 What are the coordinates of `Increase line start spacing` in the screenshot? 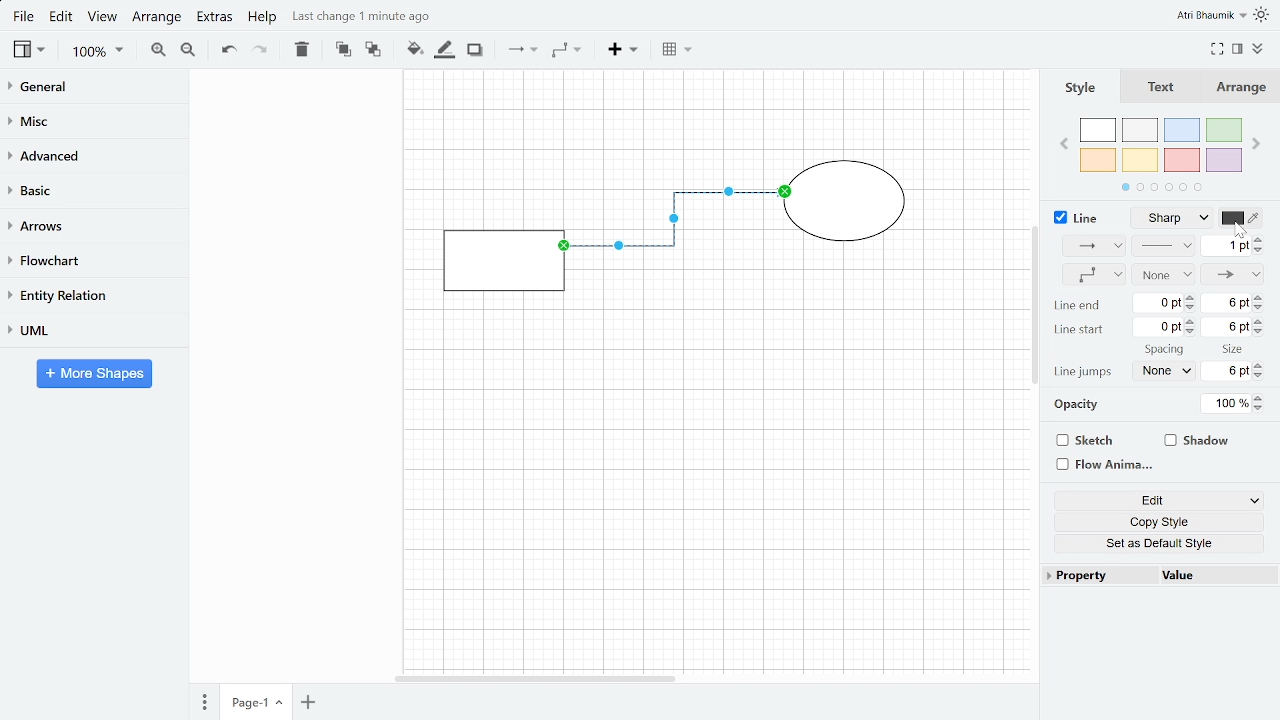 It's located at (1191, 321).